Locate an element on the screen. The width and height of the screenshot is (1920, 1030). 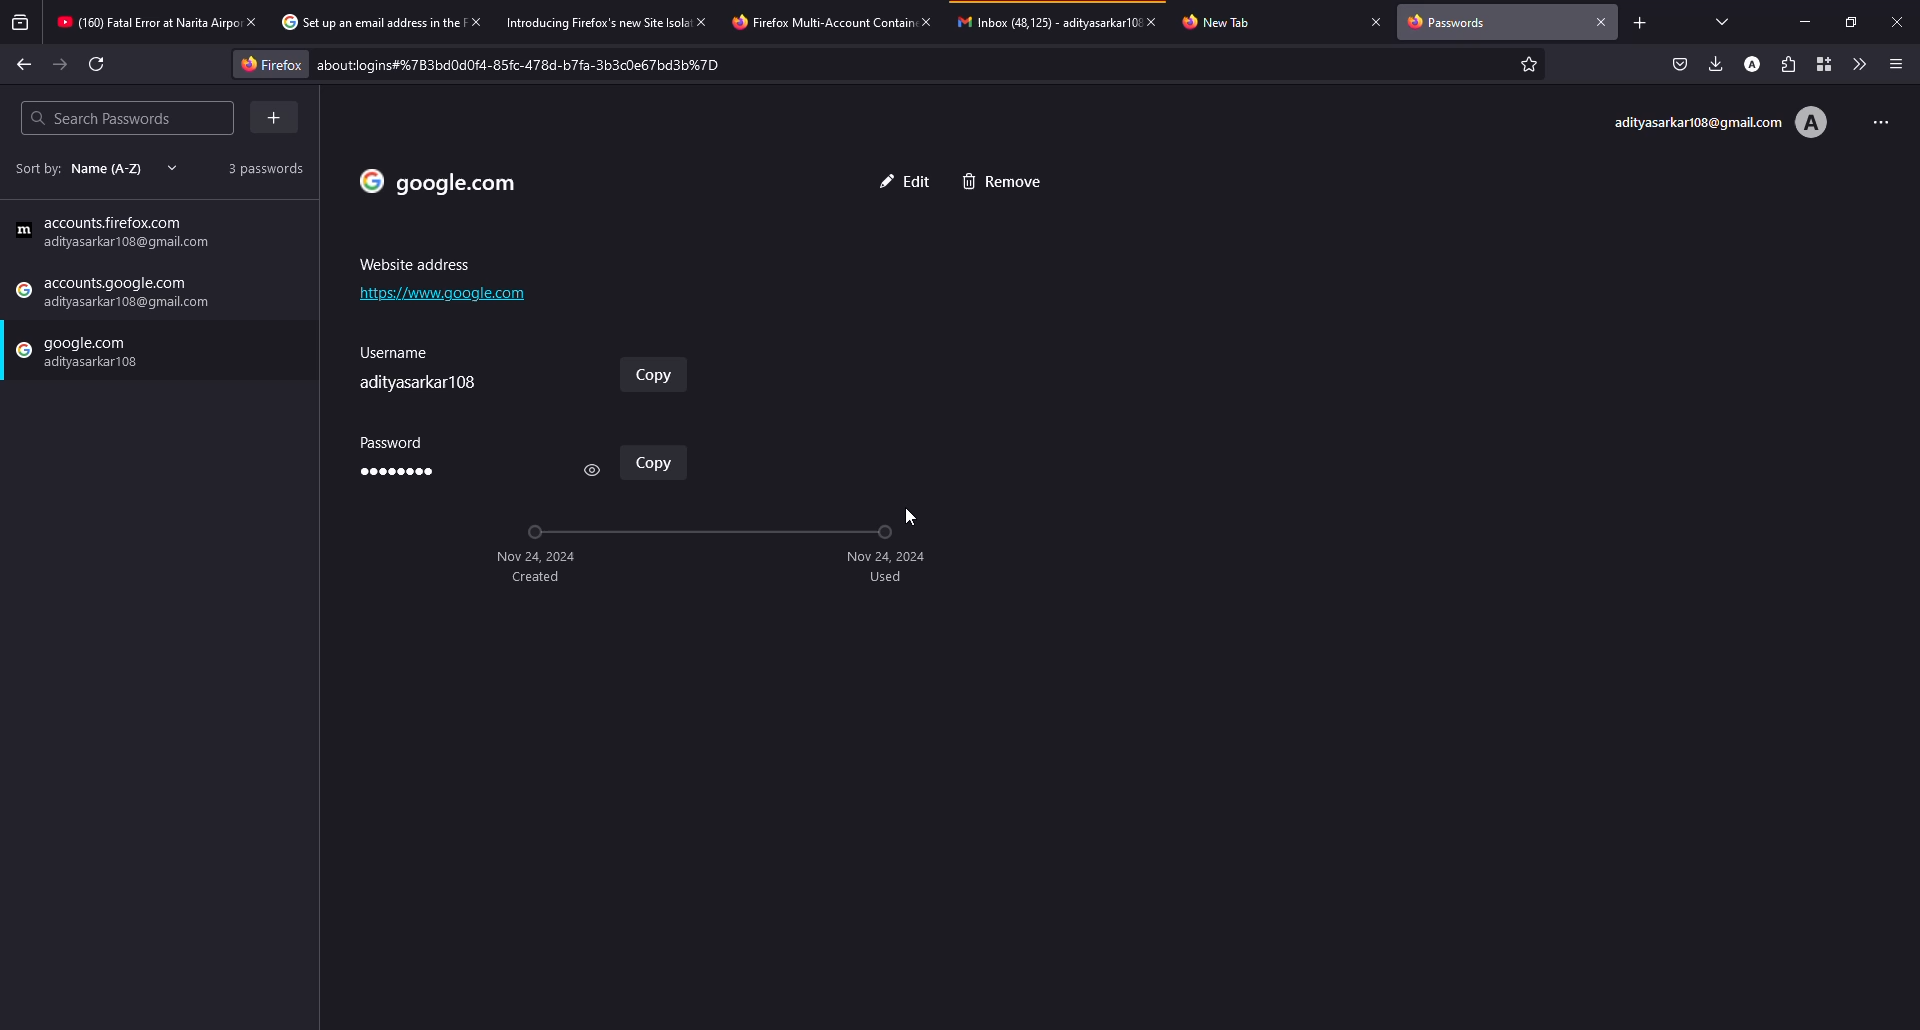
maximize is located at coordinates (1846, 22).